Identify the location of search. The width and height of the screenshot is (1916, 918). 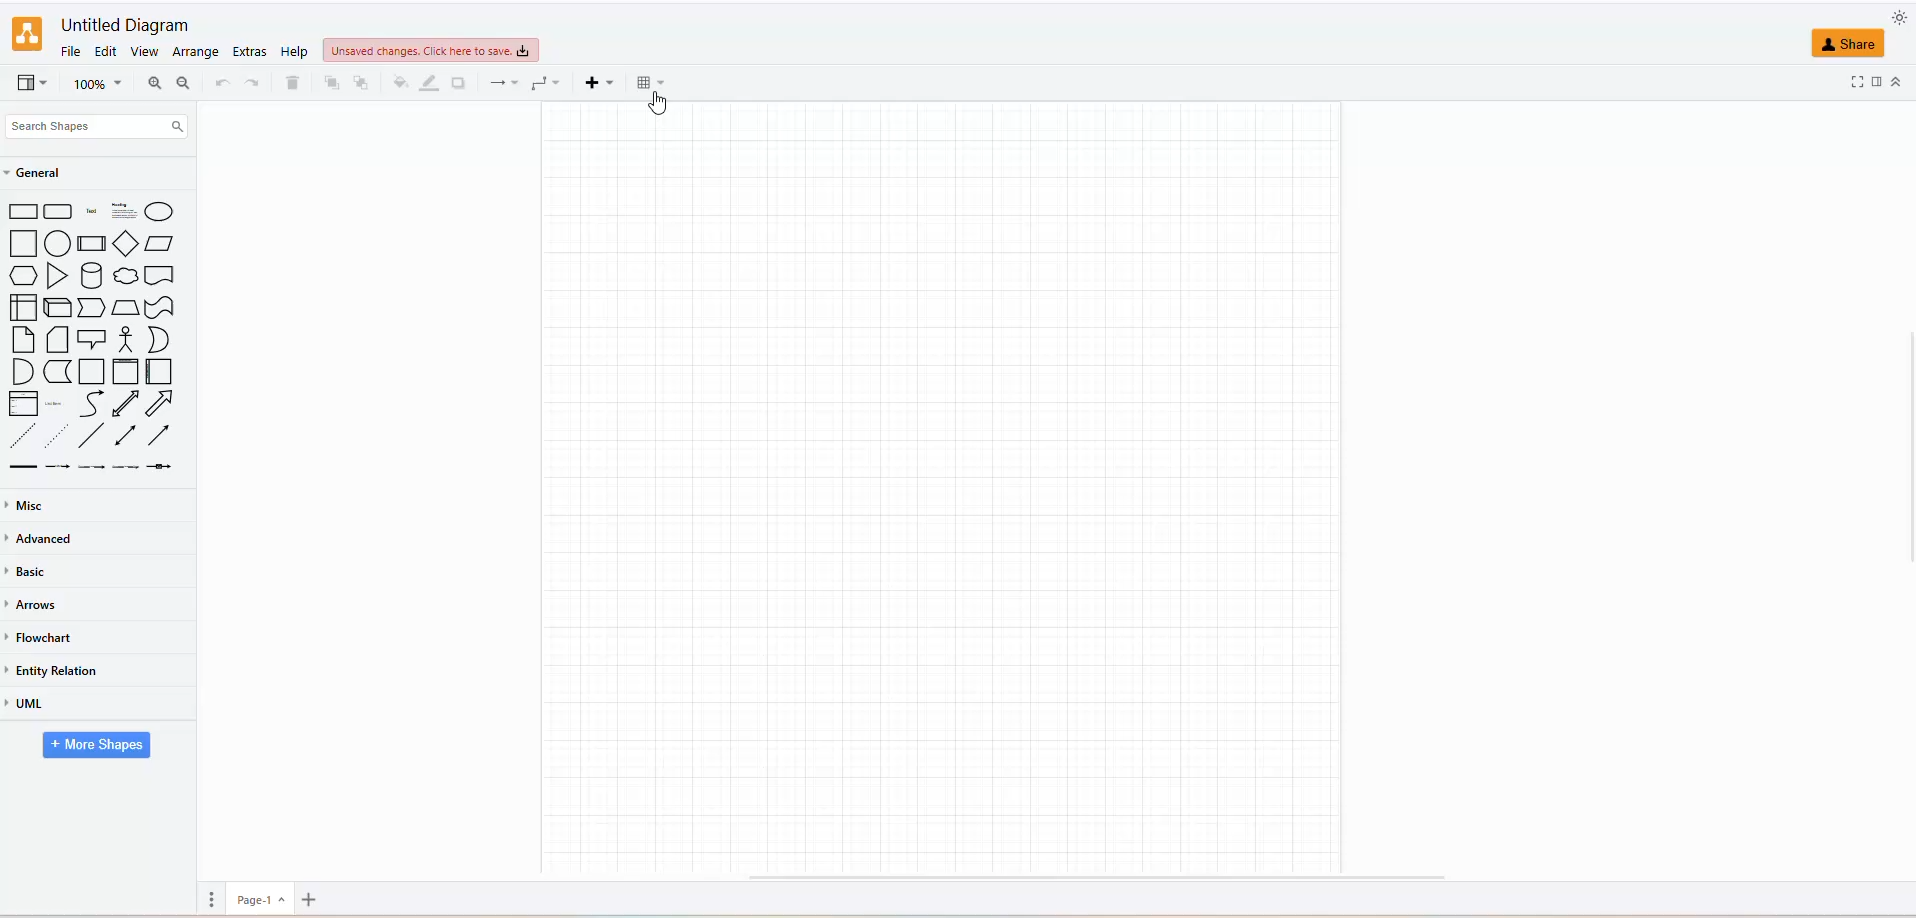
(121, 128).